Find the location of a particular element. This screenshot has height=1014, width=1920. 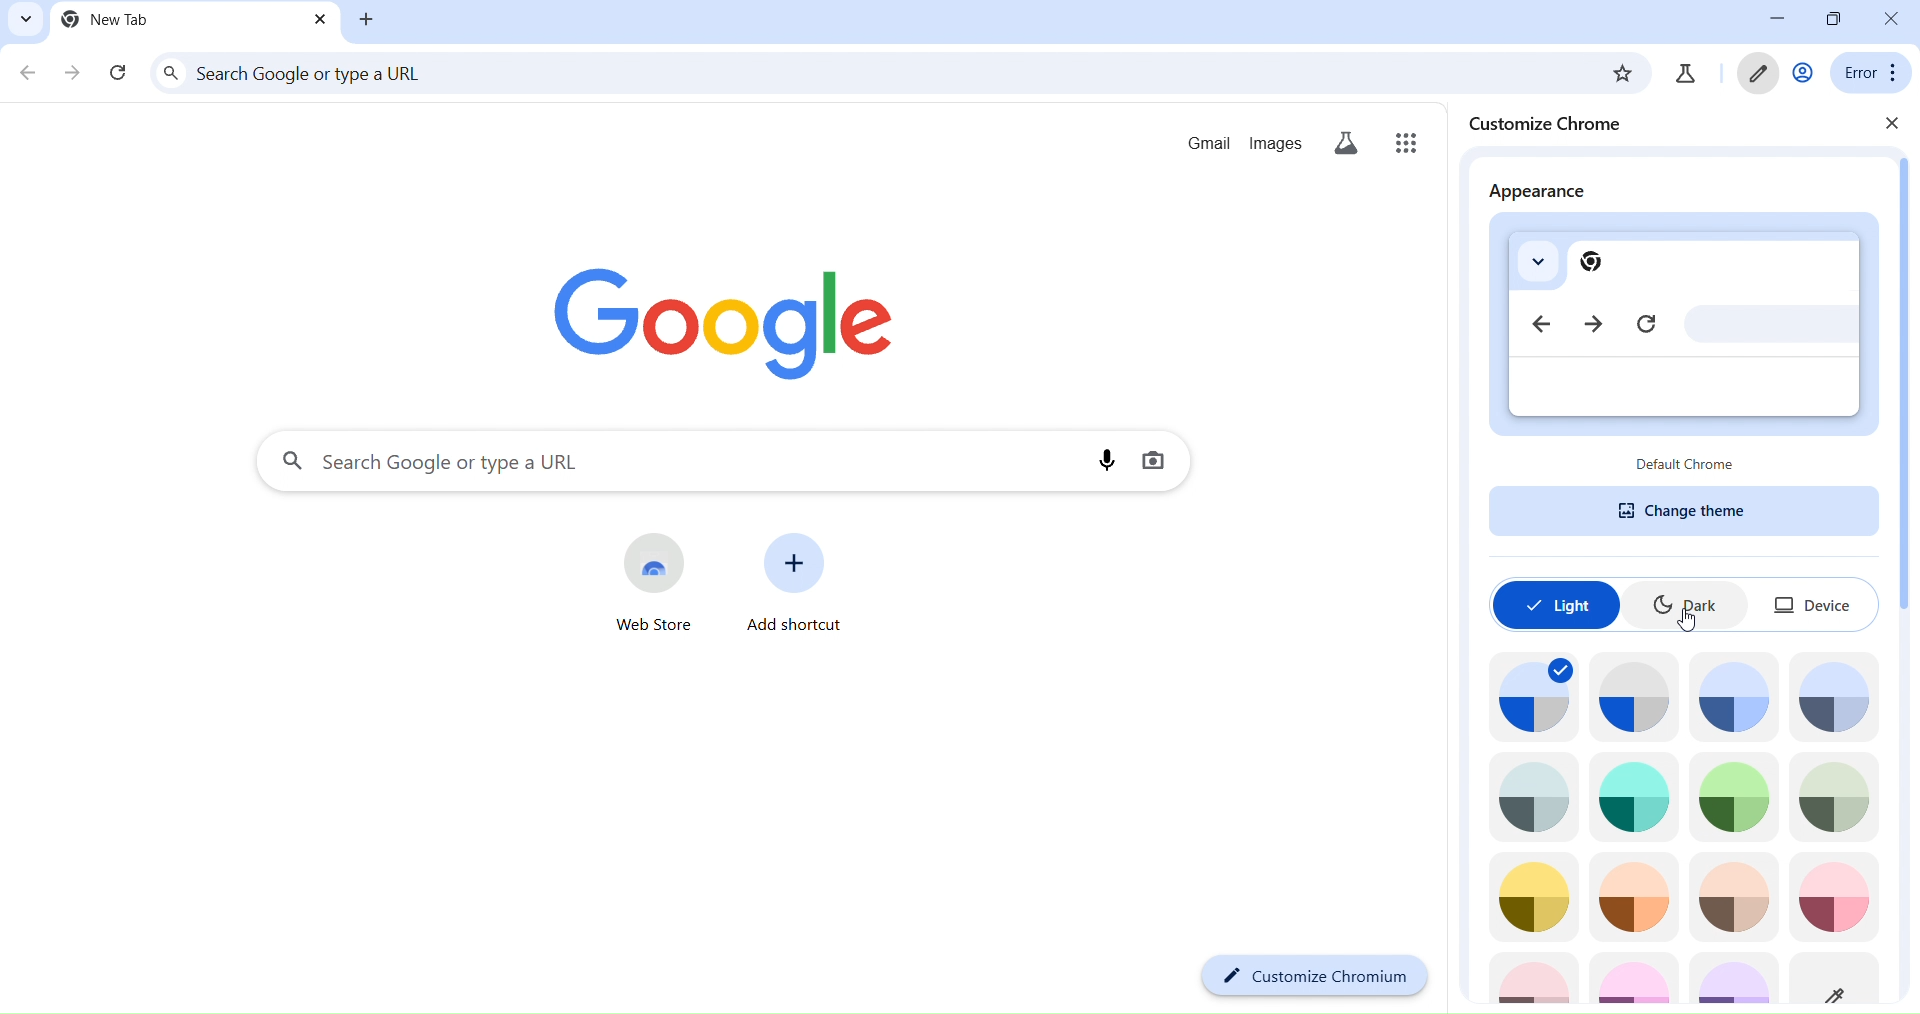

web store is located at coordinates (660, 583).